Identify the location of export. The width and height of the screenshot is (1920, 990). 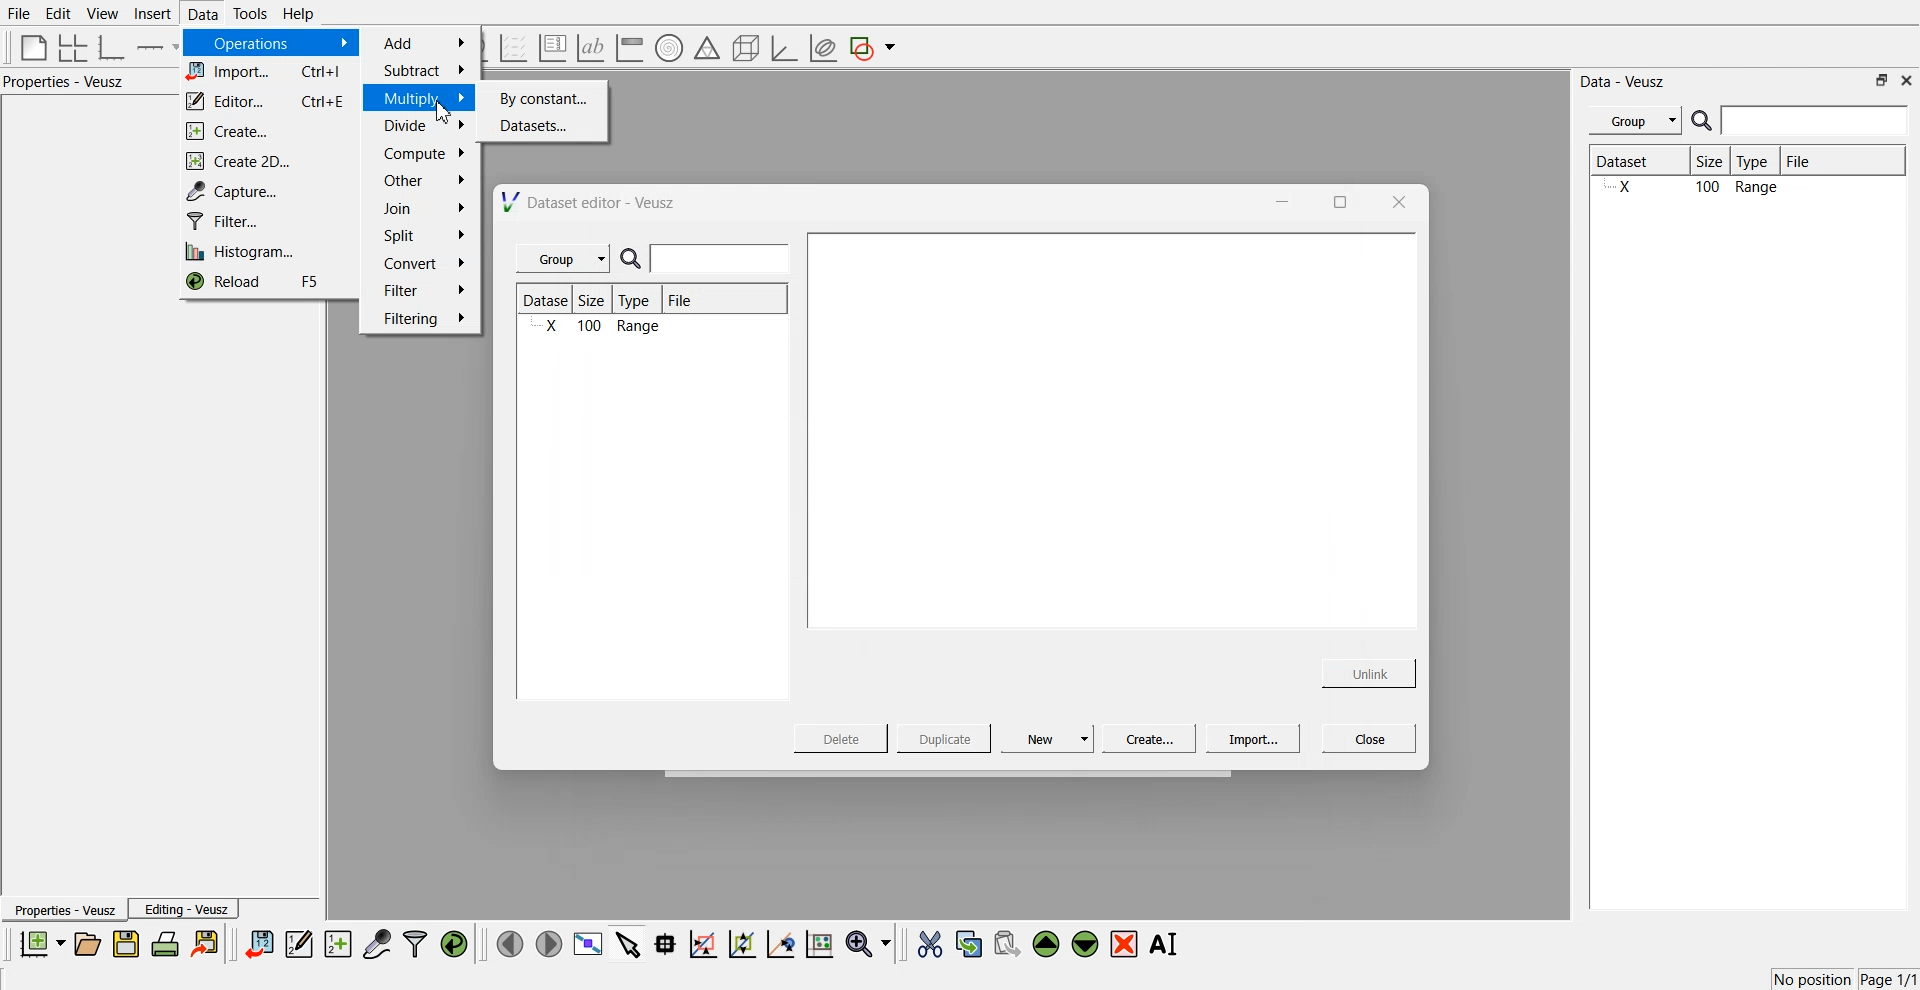
(207, 943).